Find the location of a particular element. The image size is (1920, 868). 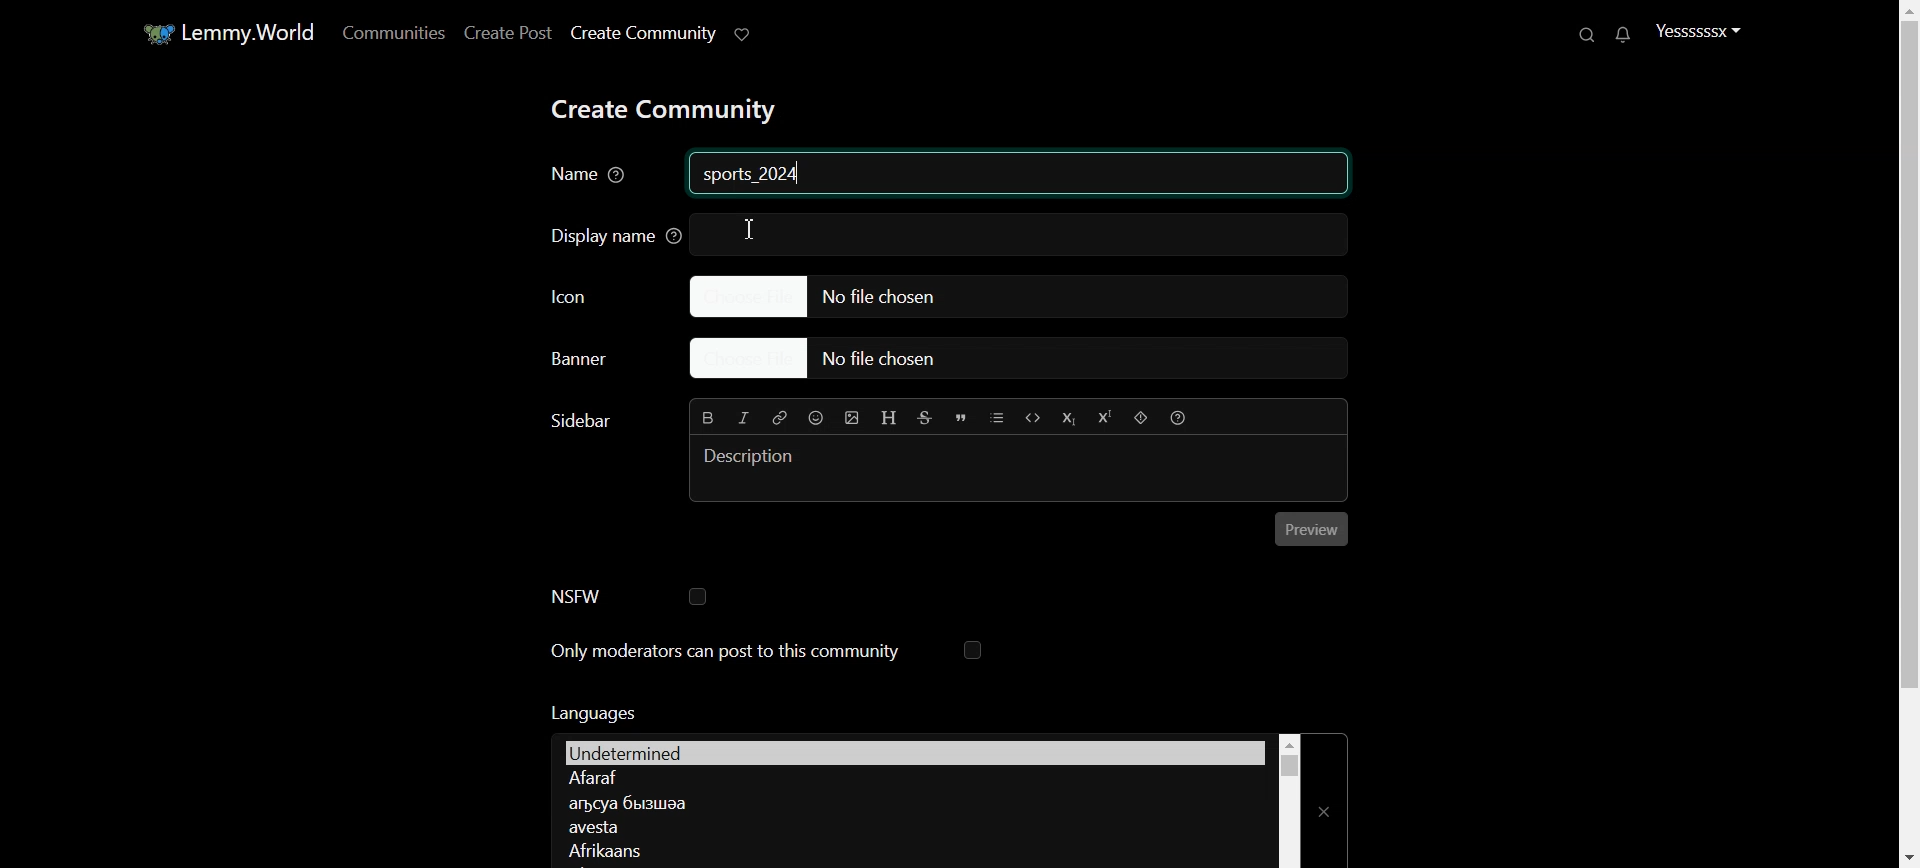

Language is located at coordinates (908, 802).